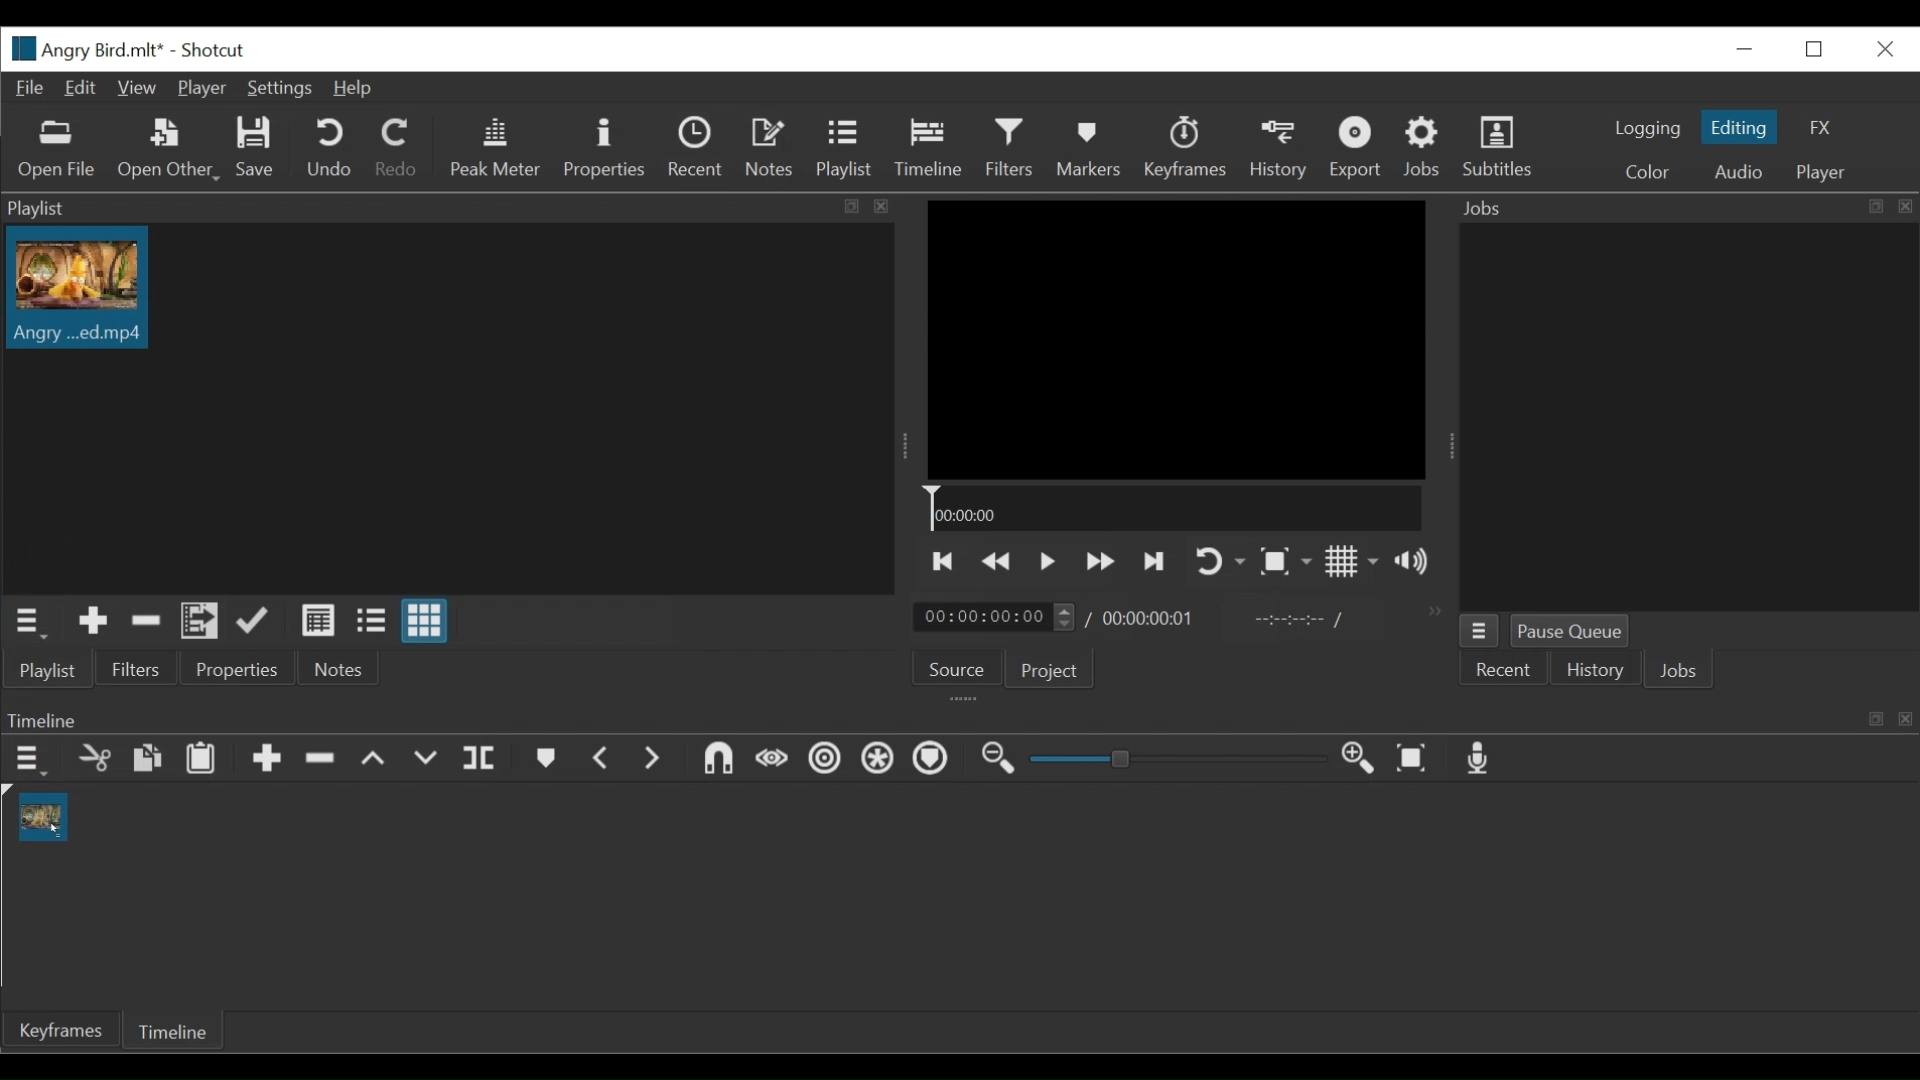 This screenshot has width=1920, height=1080. What do you see at coordinates (373, 620) in the screenshot?
I see `View as files` at bounding box center [373, 620].